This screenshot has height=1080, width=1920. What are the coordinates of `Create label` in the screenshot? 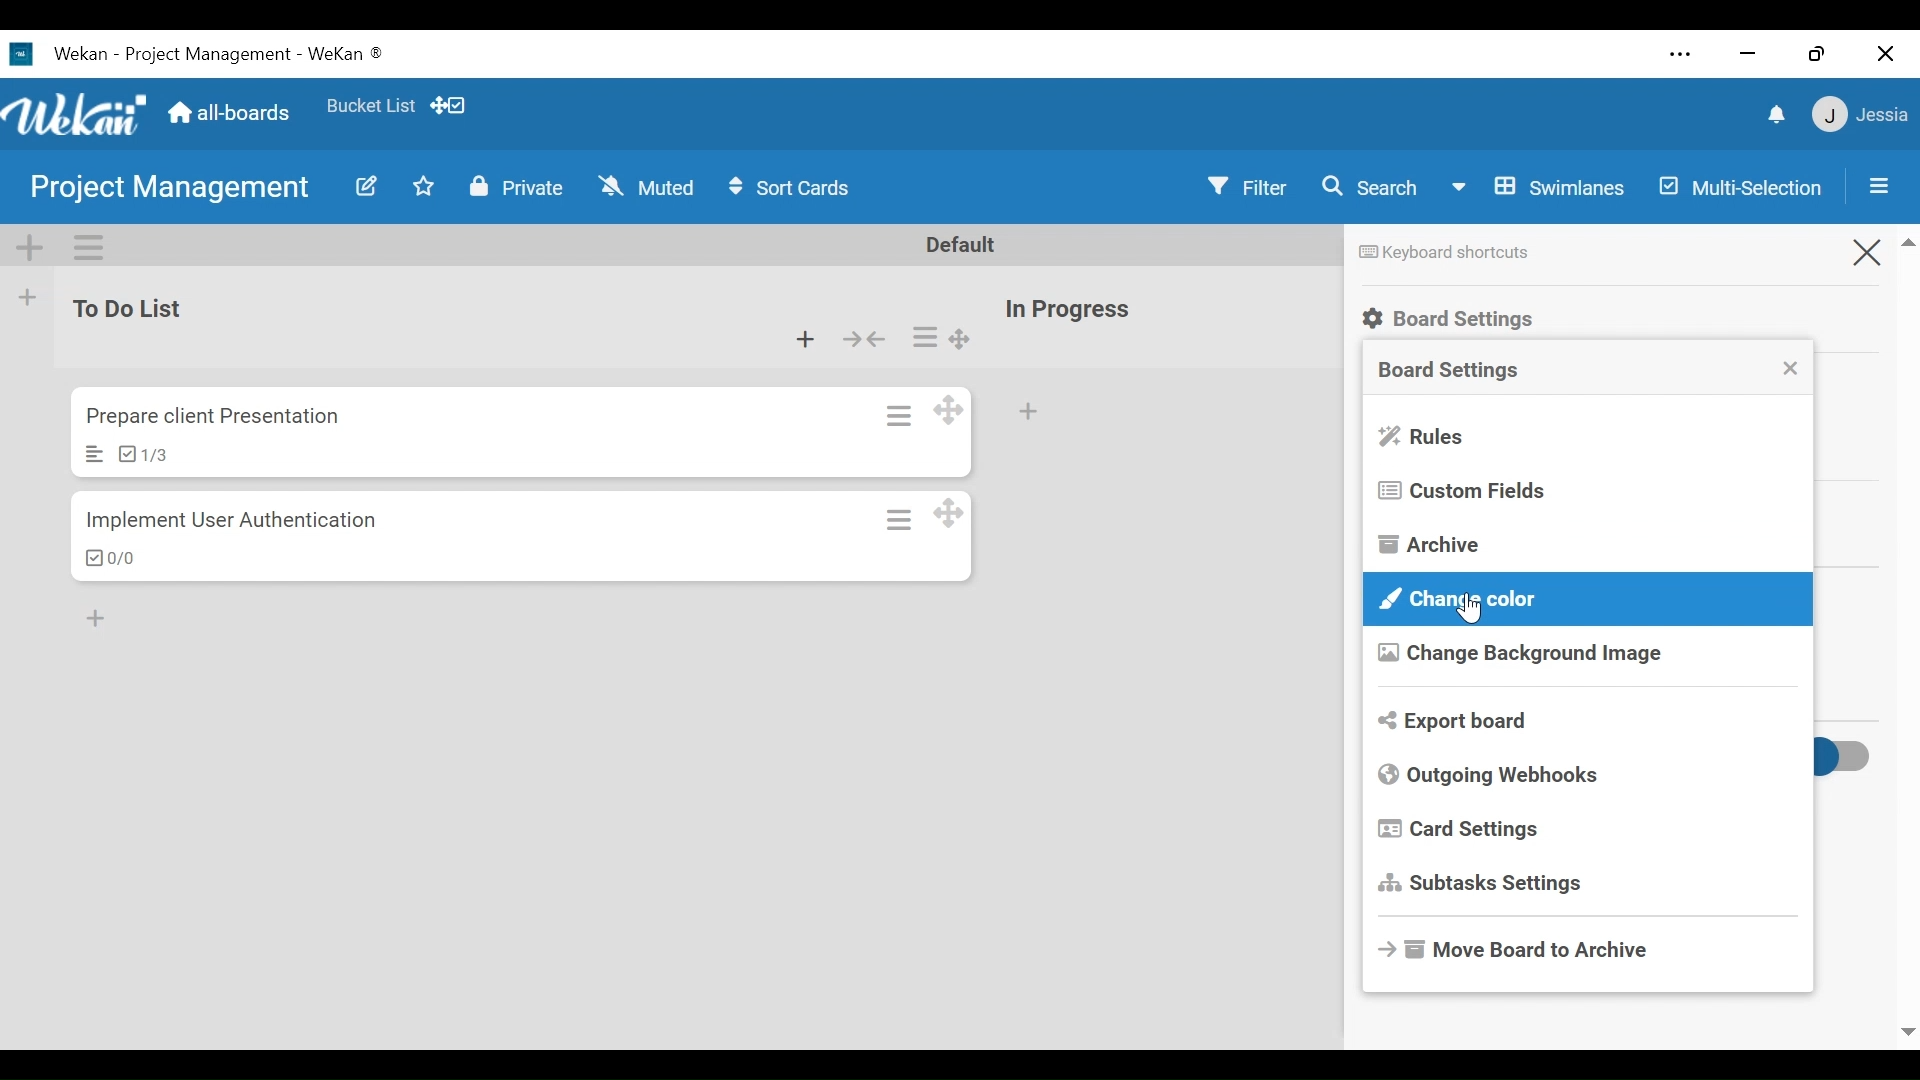 It's located at (1705, 646).